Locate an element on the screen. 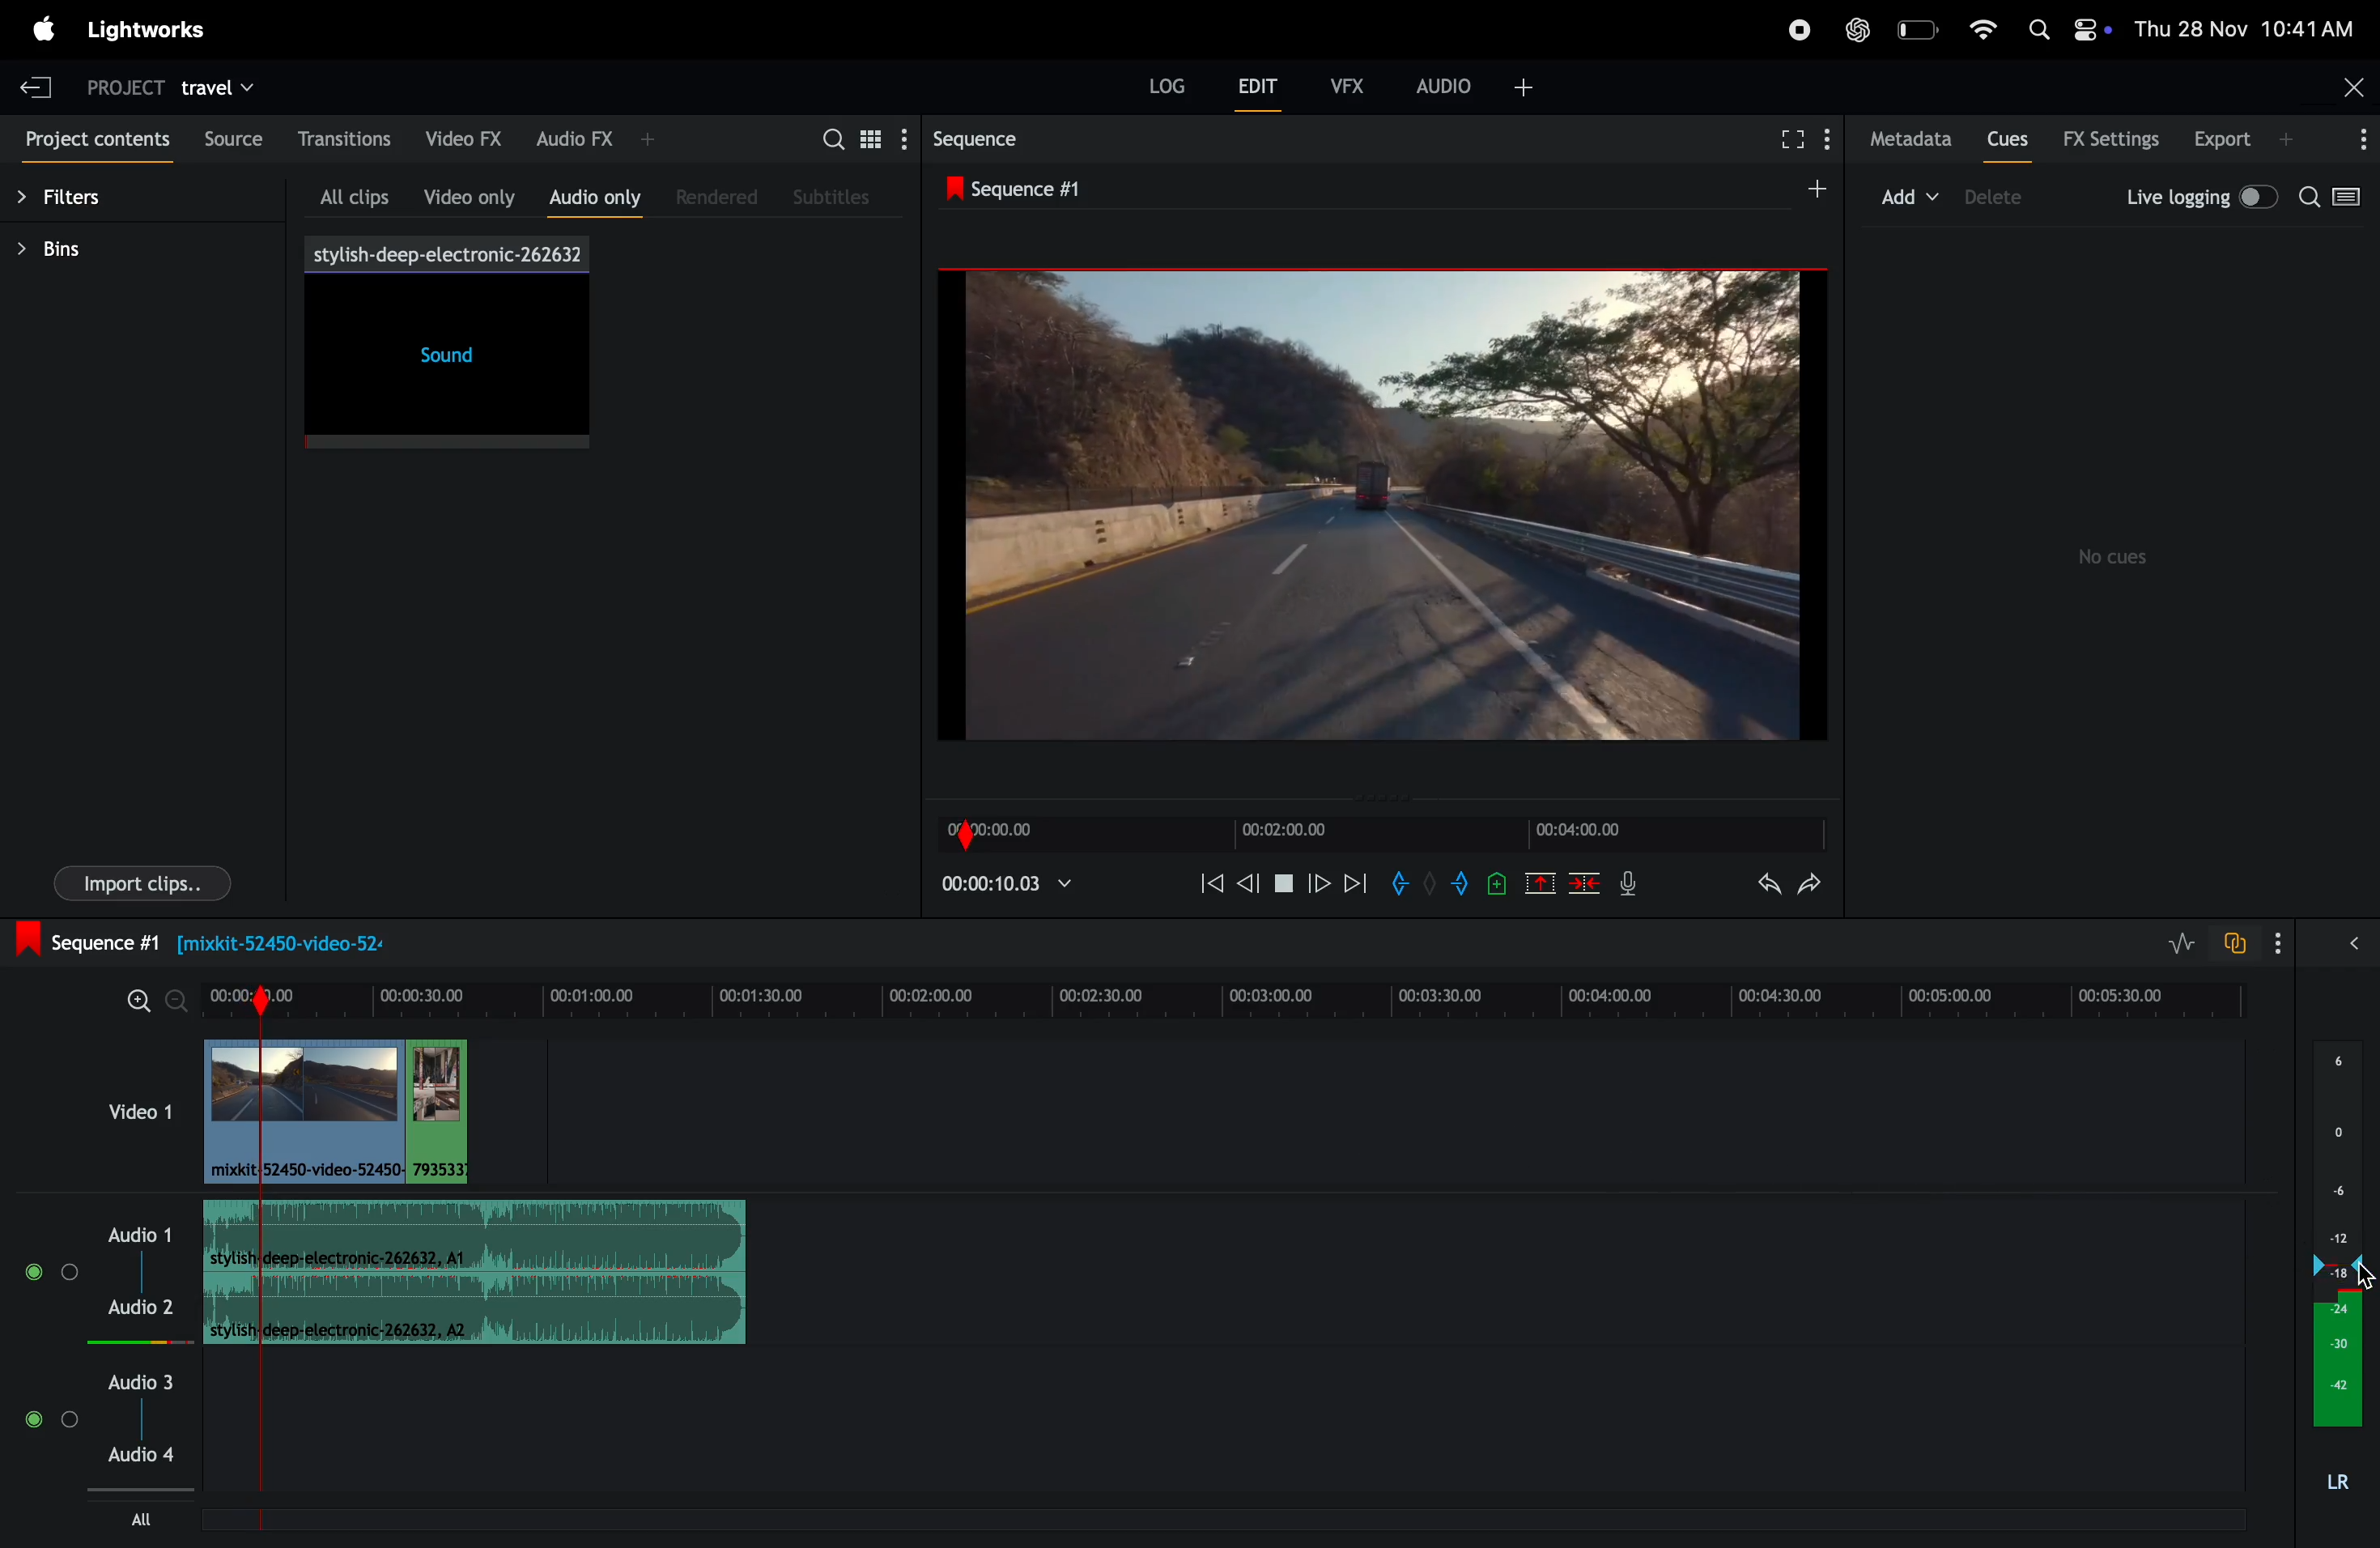 The width and height of the screenshot is (2380, 1548). Audio level is located at coordinates (124, 1340).